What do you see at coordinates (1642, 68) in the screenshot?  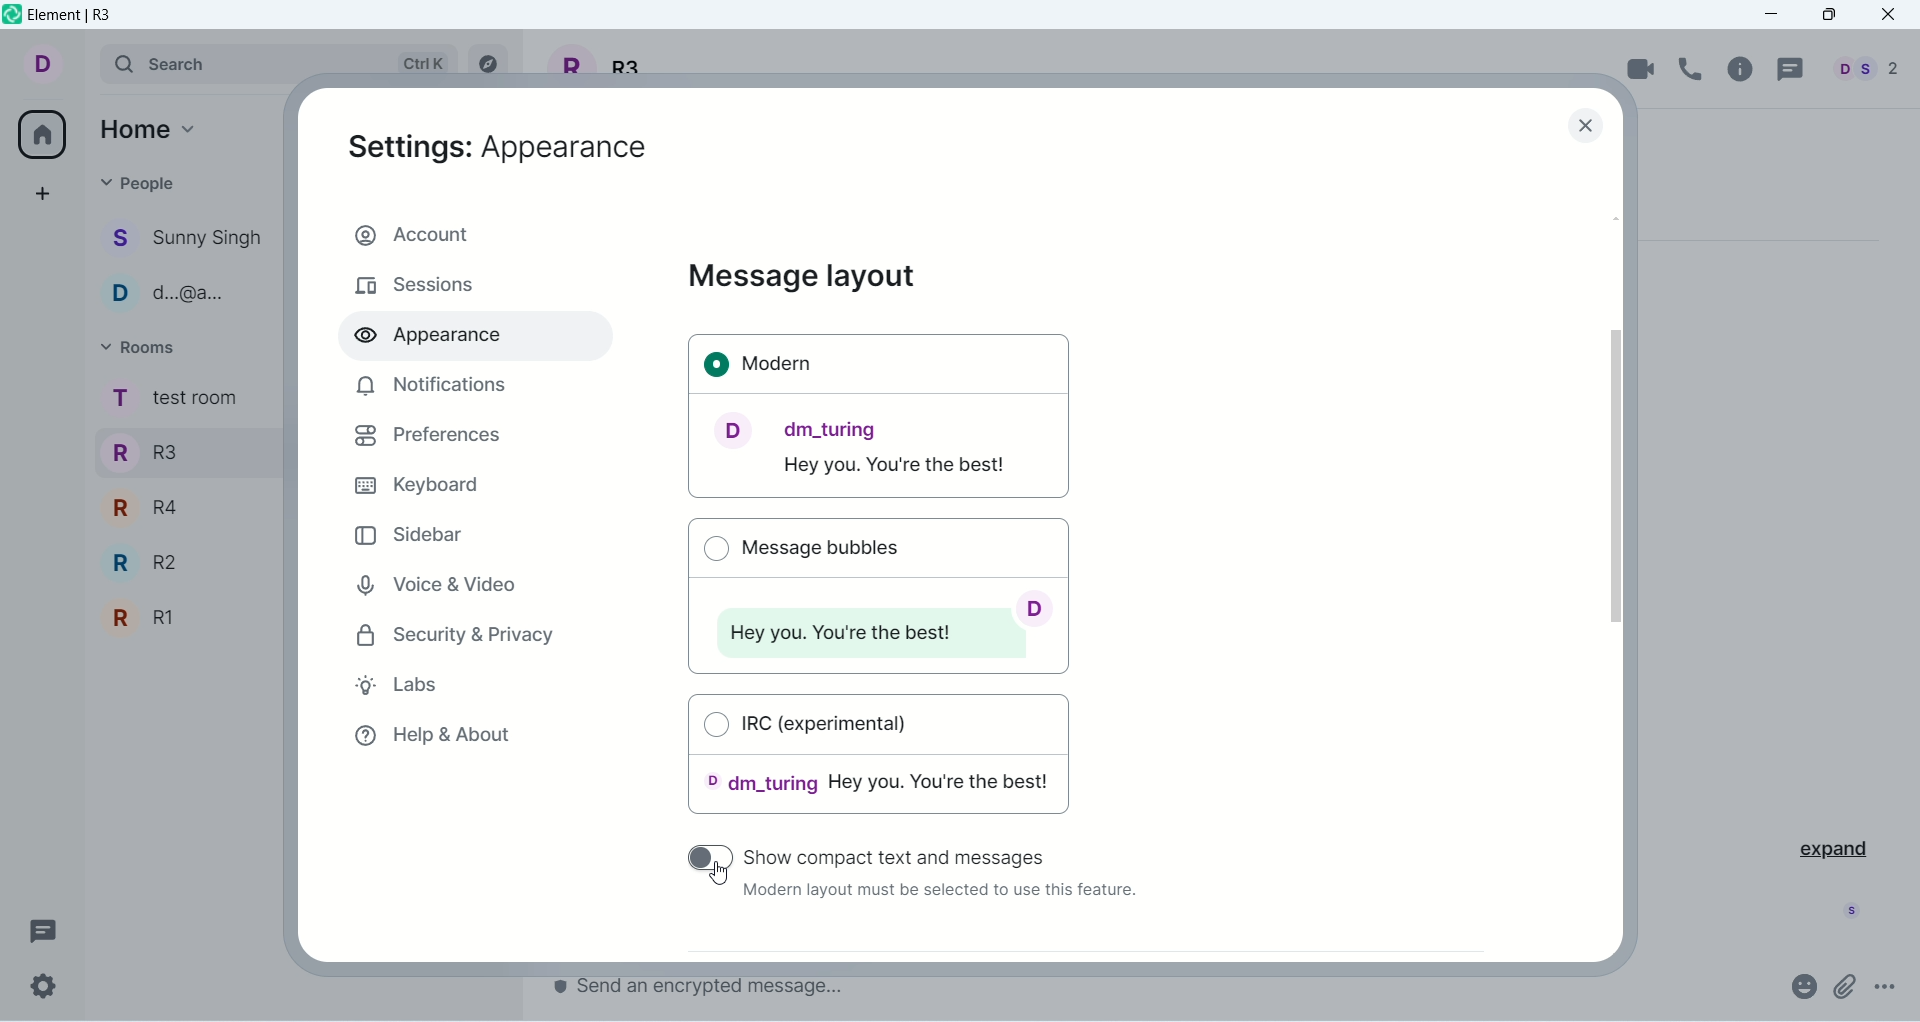 I see `video call` at bounding box center [1642, 68].